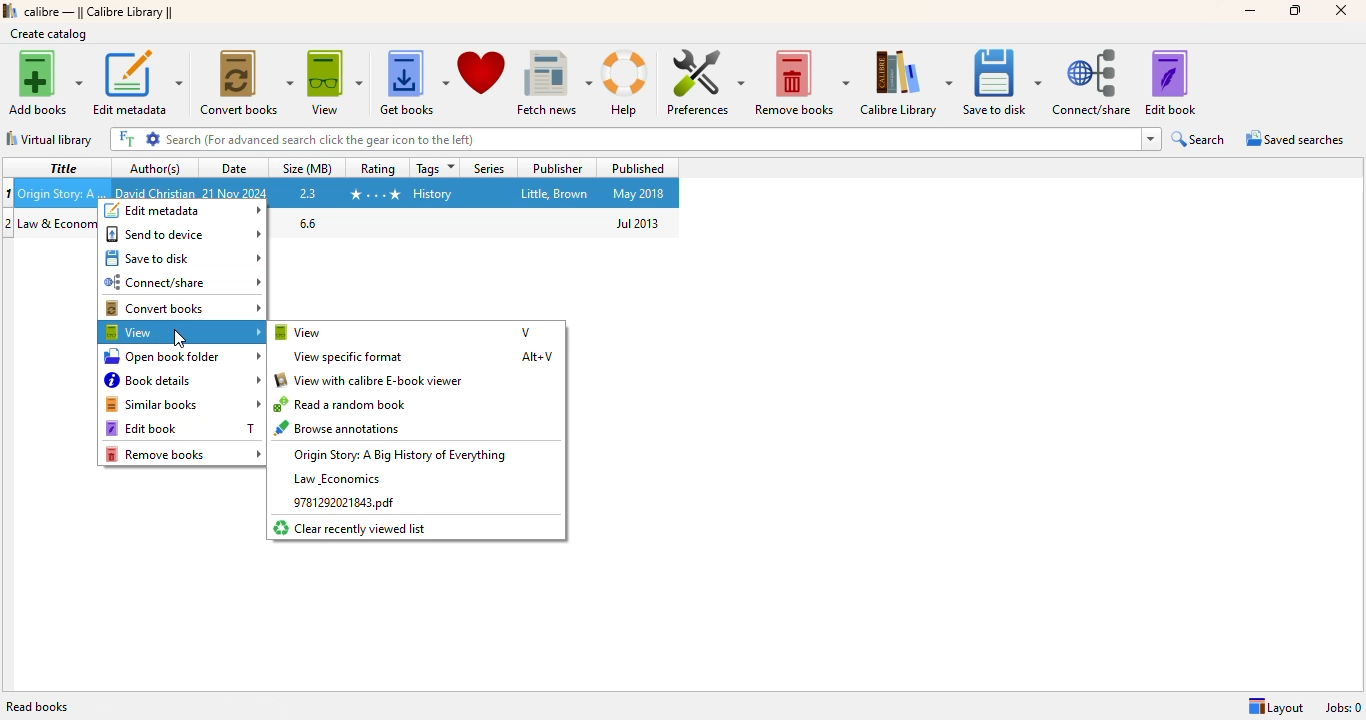 This screenshot has width=1366, height=720. I want to click on help, so click(628, 84).